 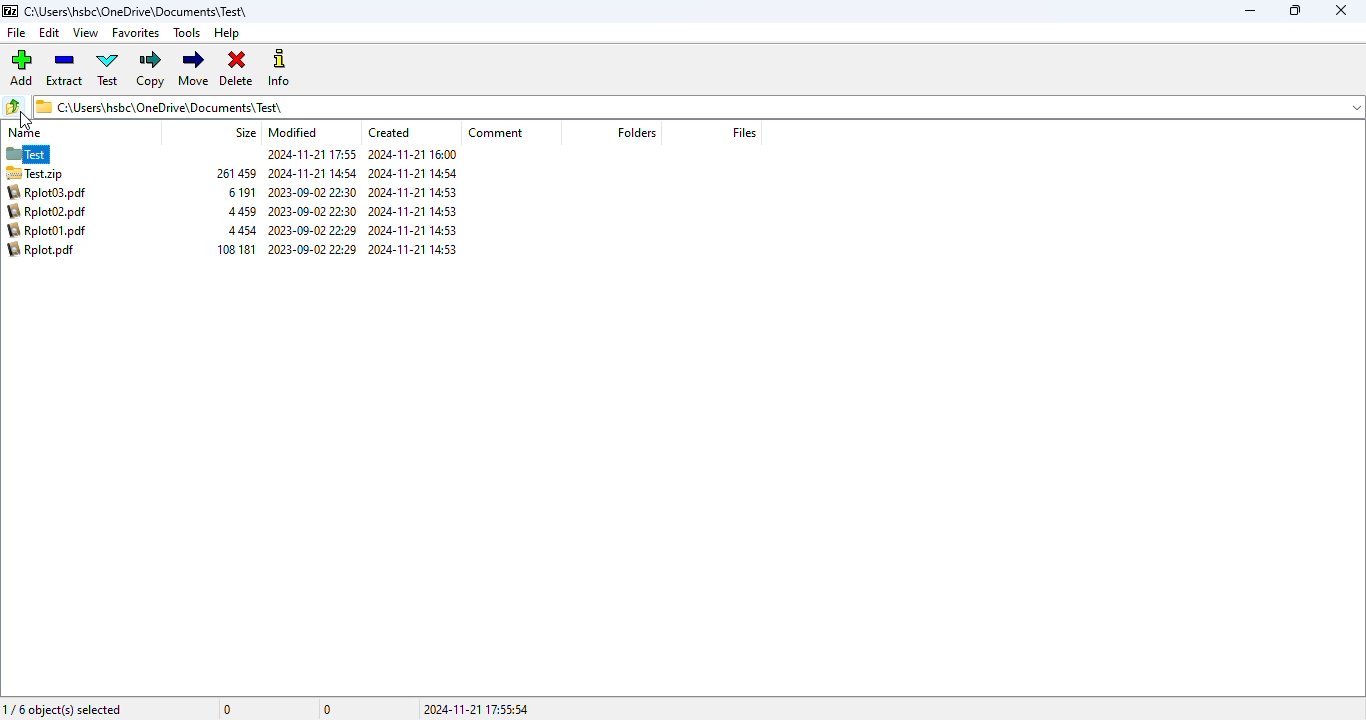 I want to click on 0, so click(x=327, y=710).